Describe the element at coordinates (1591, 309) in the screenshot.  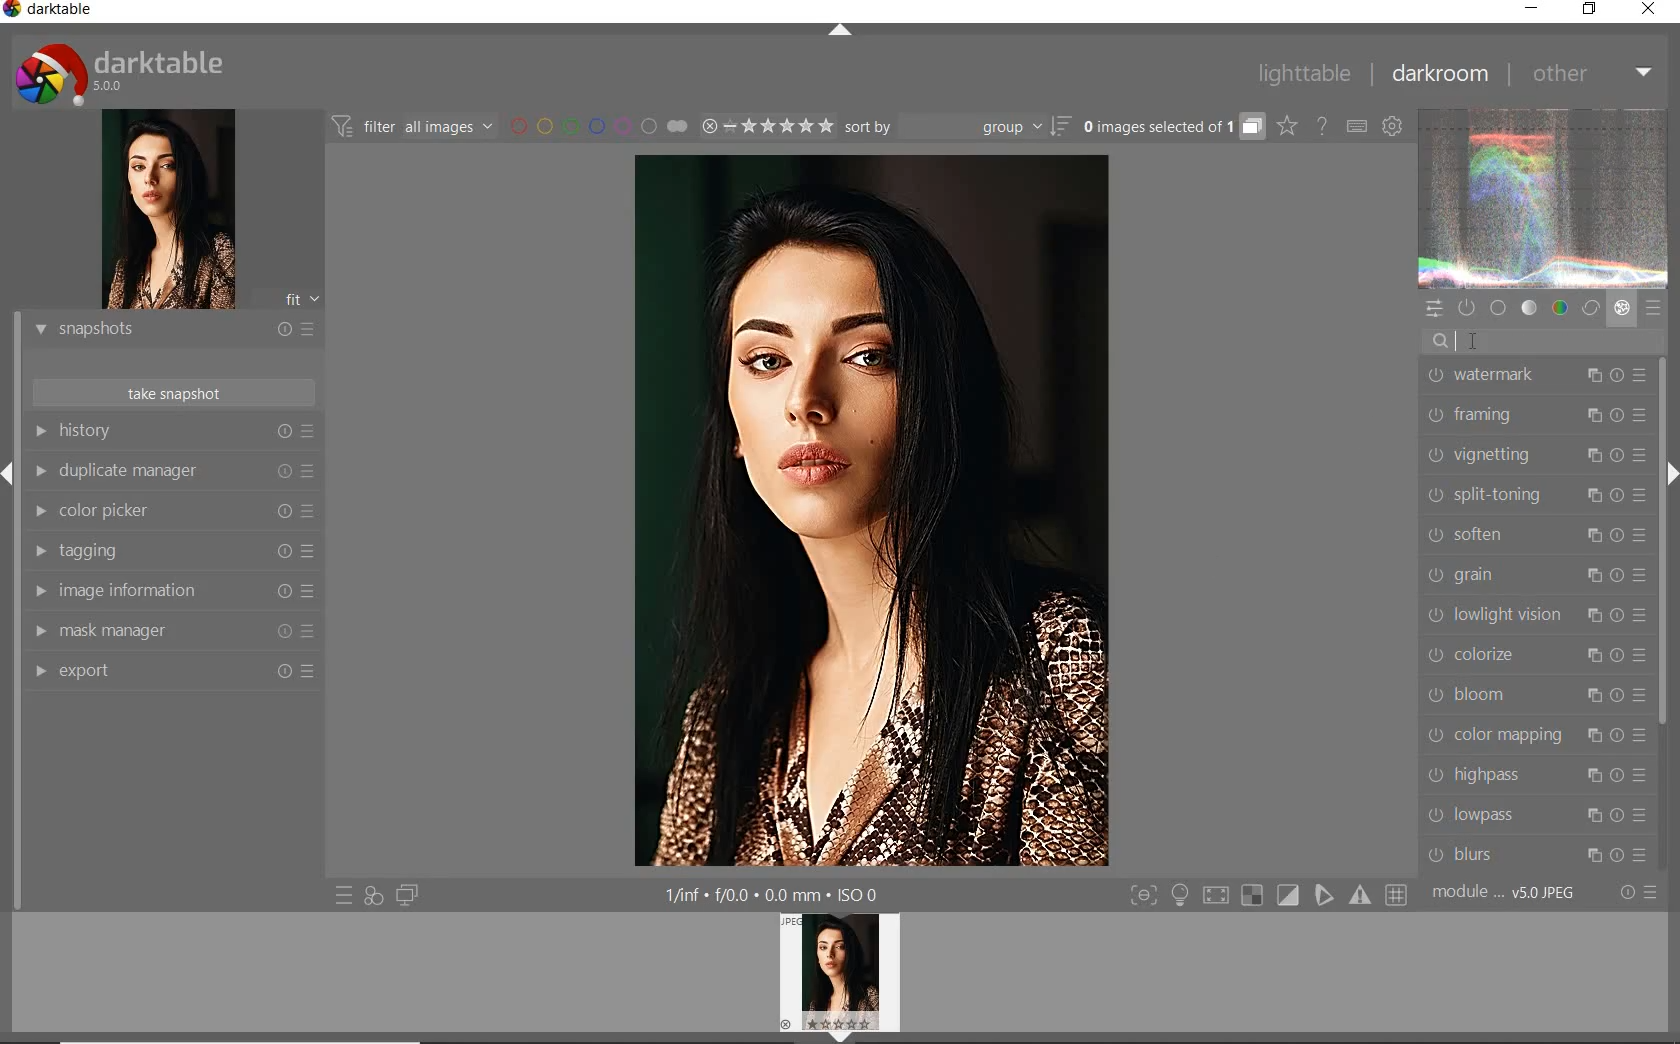
I see `correct` at that location.